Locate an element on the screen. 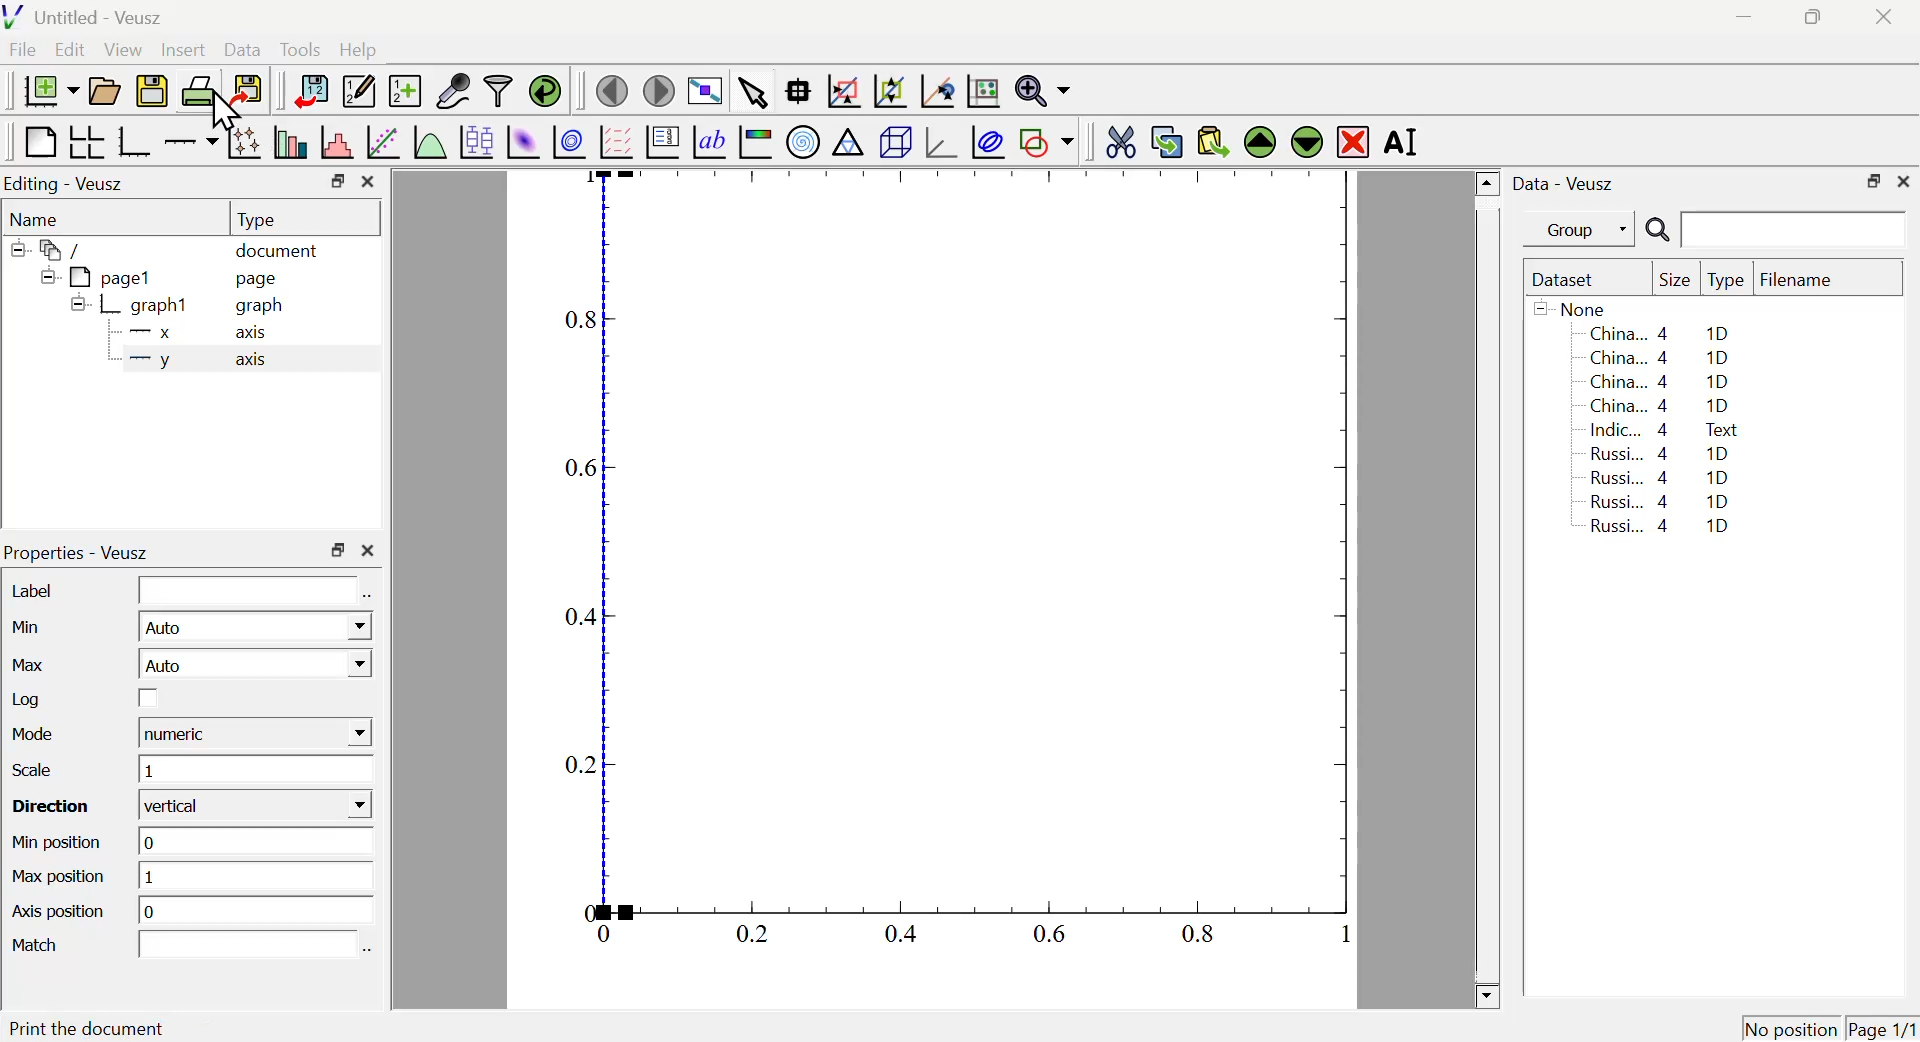 This screenshot has width=1920, height=1042. Russi... 4 1D is located at coordinates (1664, 528).